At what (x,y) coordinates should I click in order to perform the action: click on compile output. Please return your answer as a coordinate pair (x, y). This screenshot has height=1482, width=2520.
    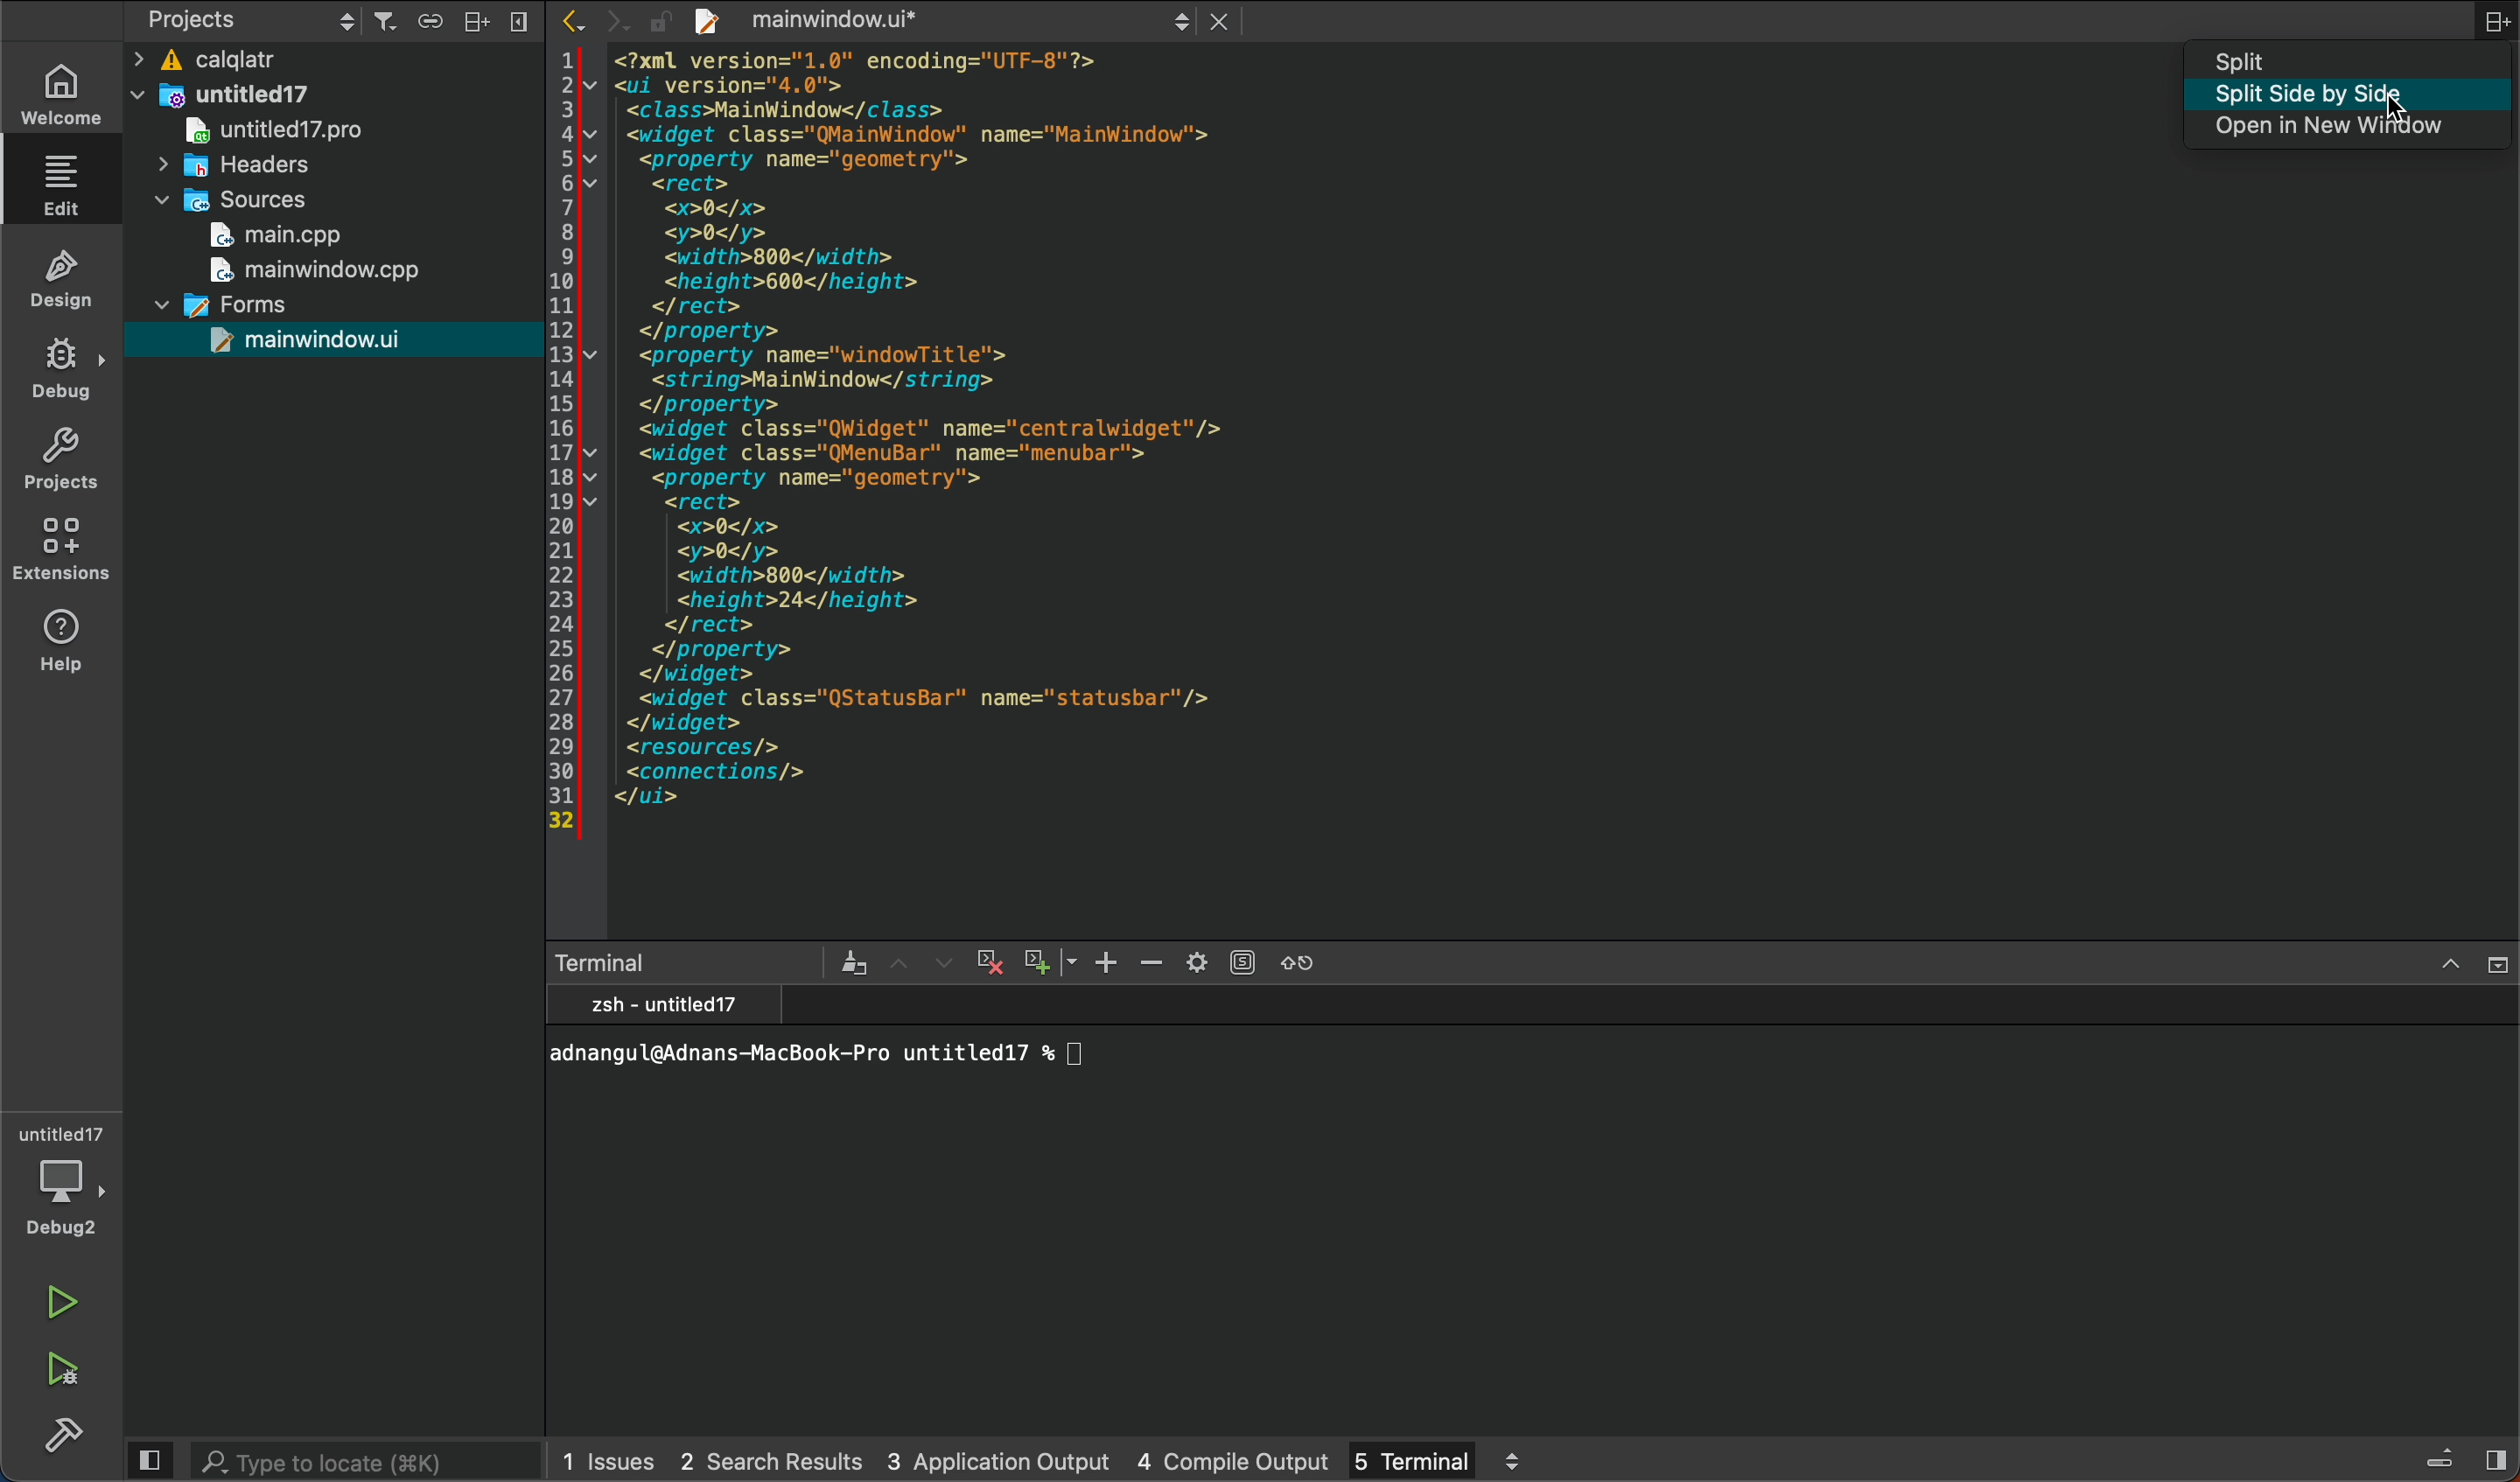
    Looking at the image, I should click on (1236, 1458).